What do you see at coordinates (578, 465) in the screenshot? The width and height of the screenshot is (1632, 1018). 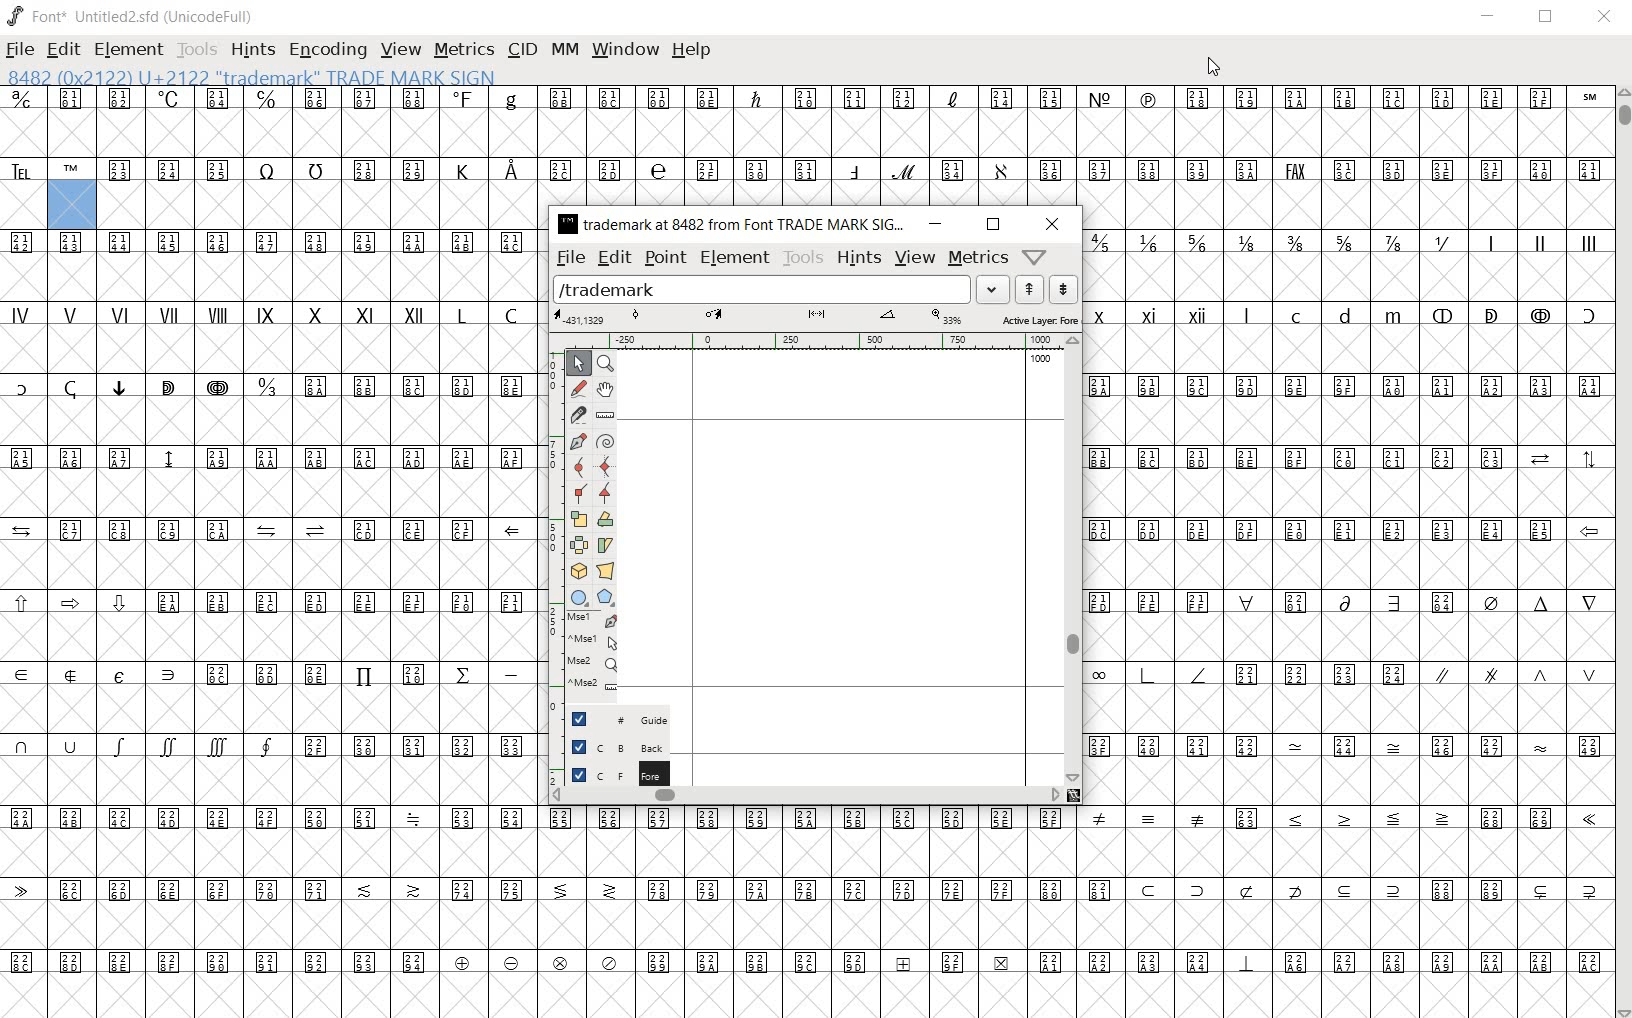 I see `add a curve point` at bounding box center [578, 465].